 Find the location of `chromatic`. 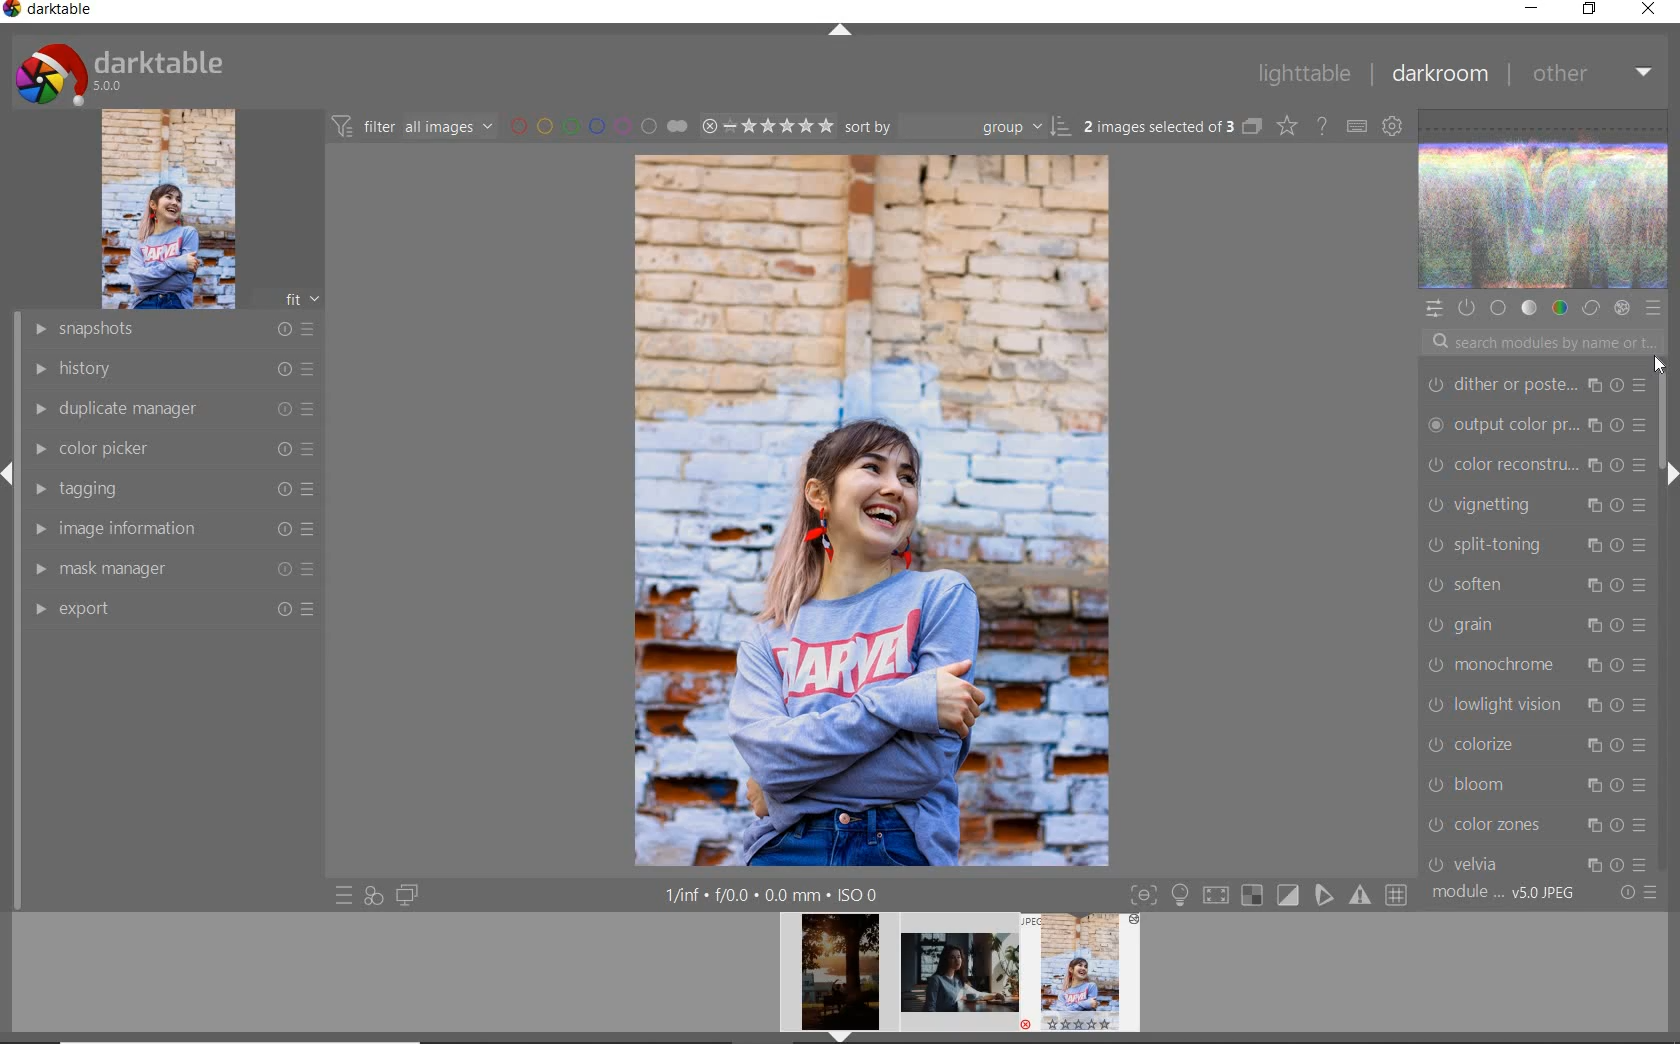

chromatic is located at coordinates (1536, 820).